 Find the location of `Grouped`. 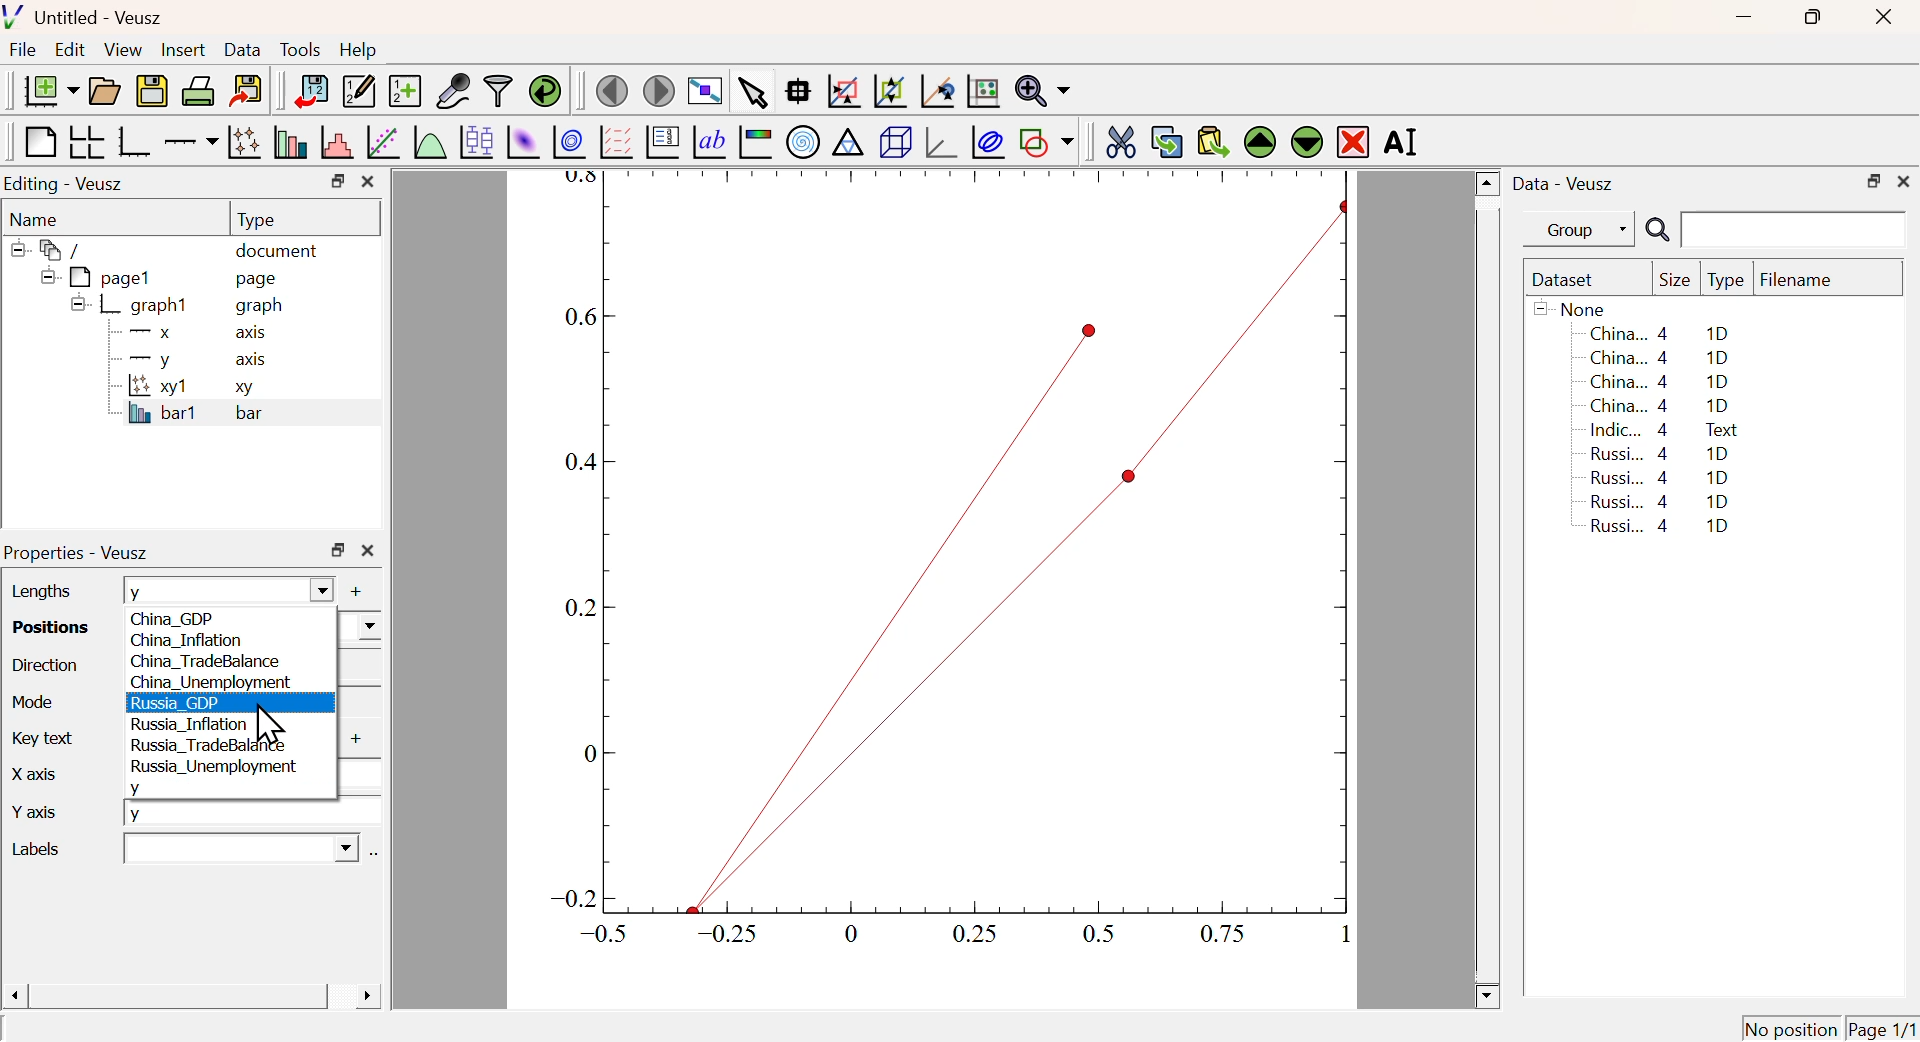

Grouped is located at coordinates (360, 702).